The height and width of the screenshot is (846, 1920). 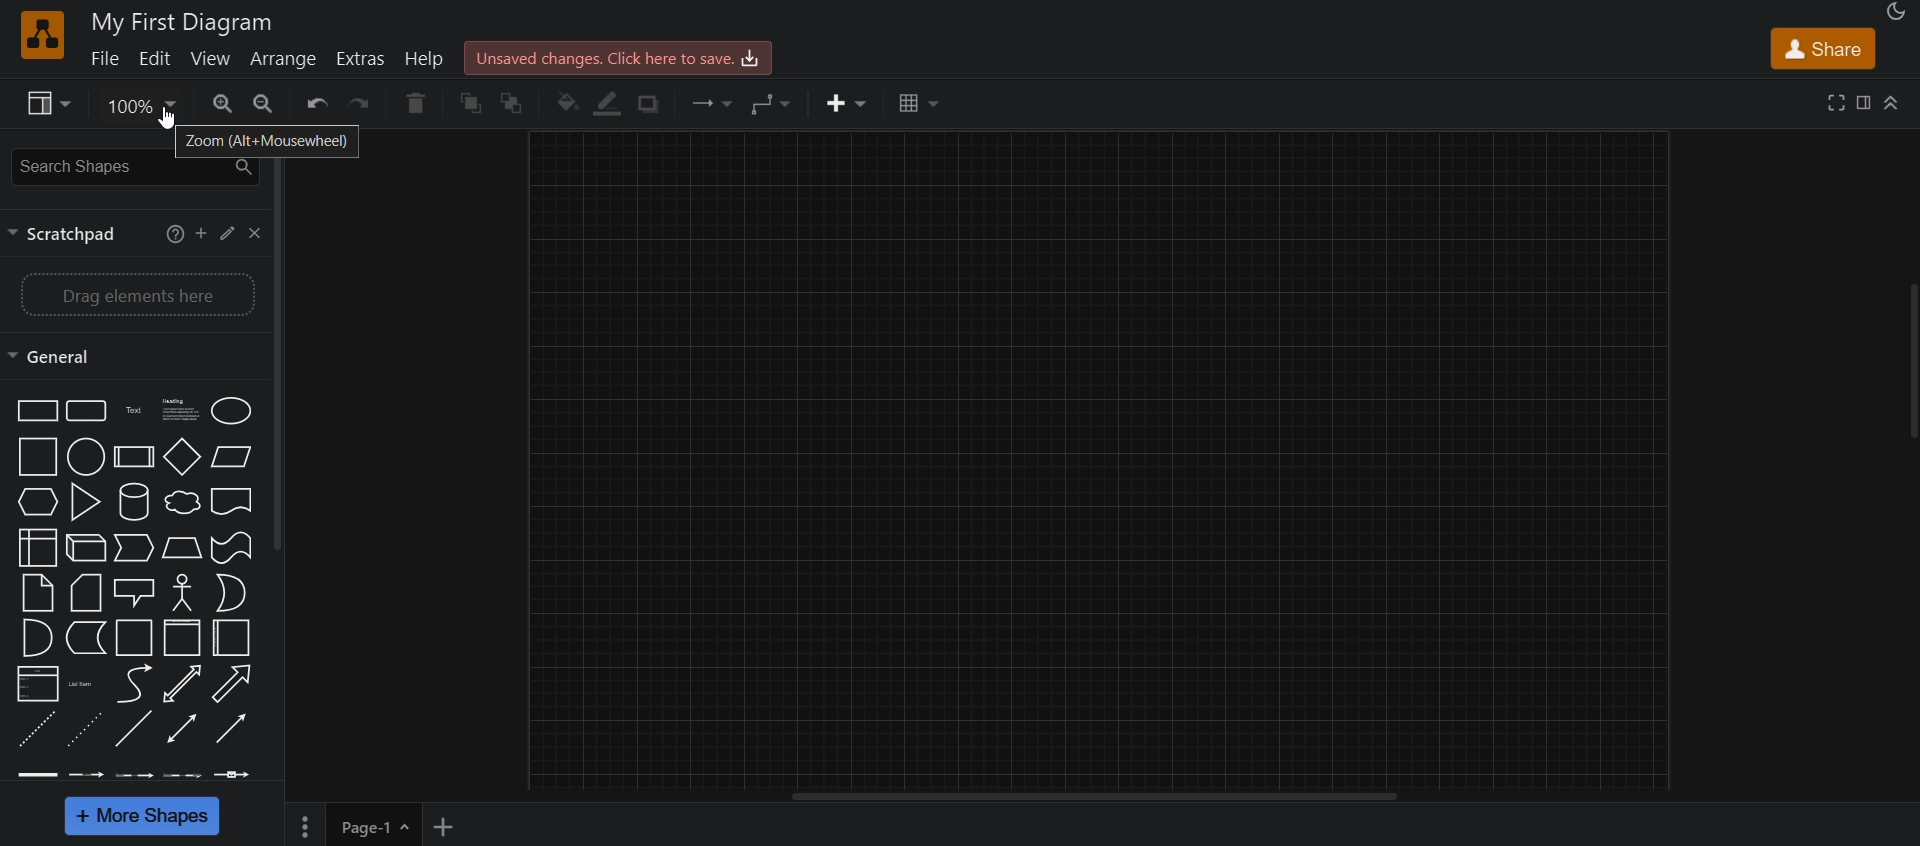 What do you see at coordinates (222, 105) in the screenshot?
I see `zoom in` at bounding box center [222, 105].